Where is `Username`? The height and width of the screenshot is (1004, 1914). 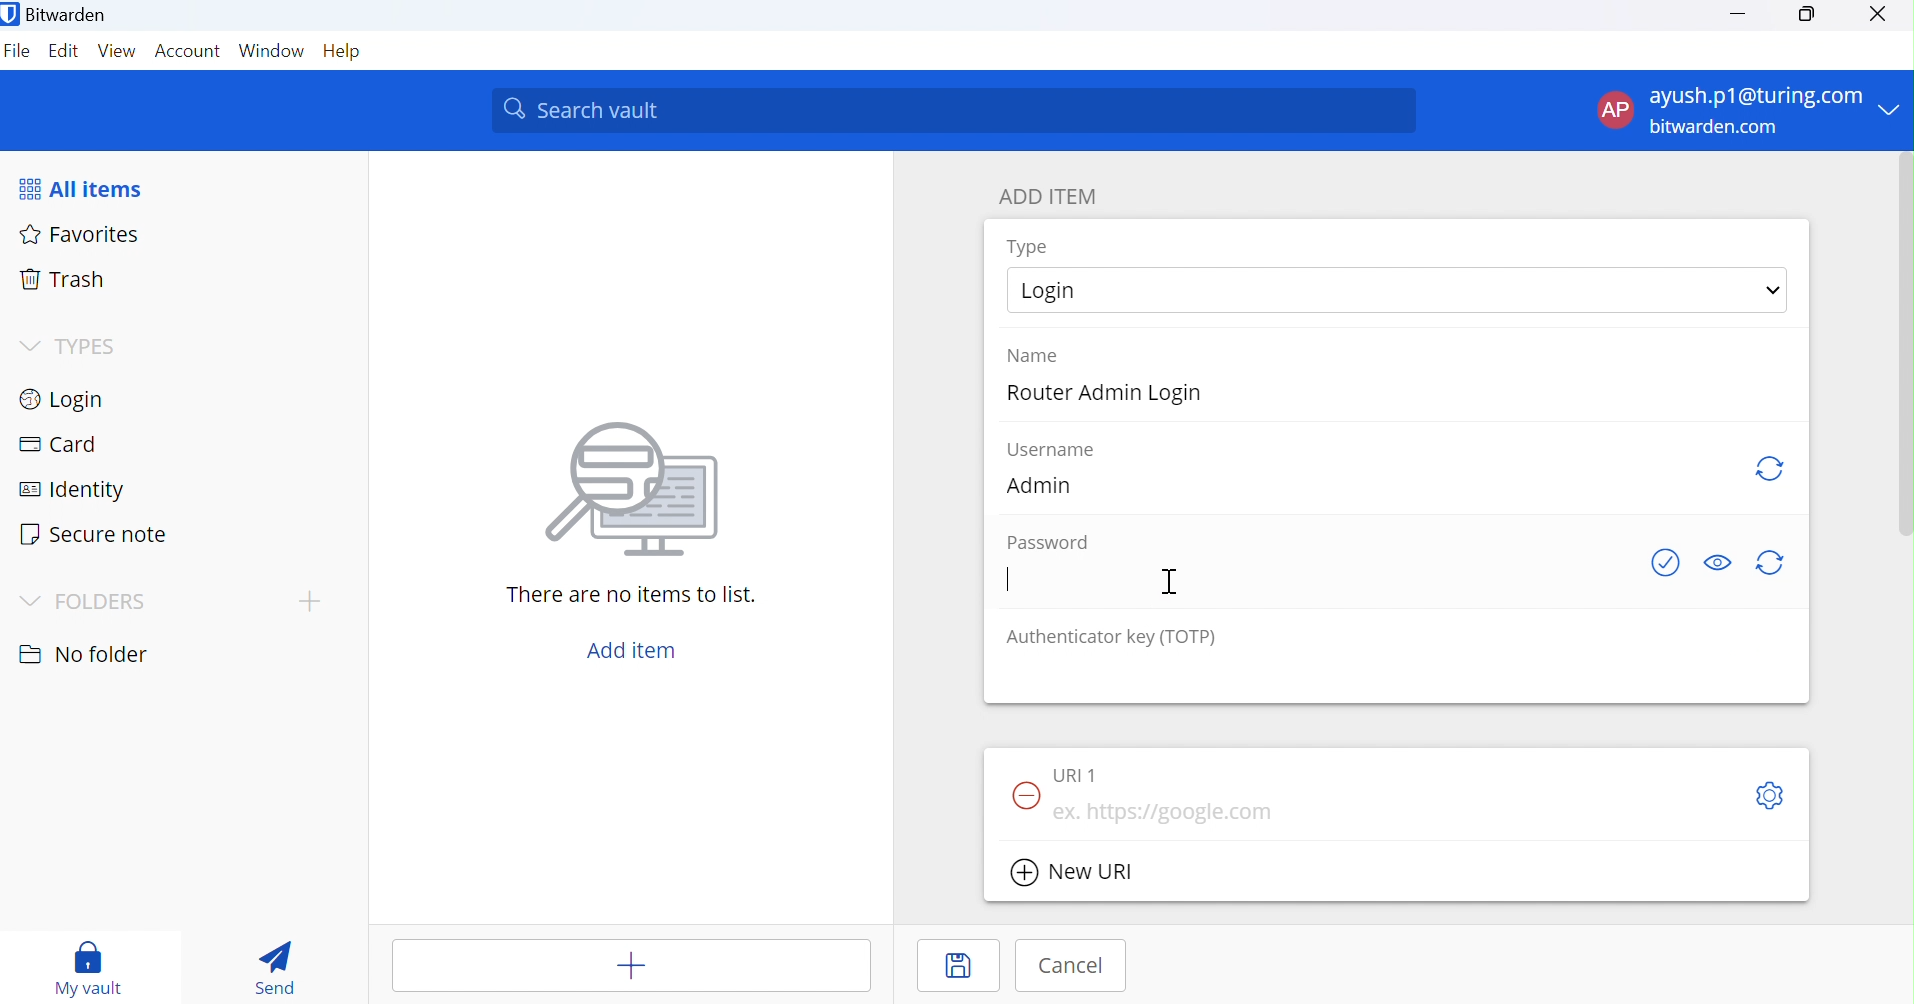 Username is located at coordinates (1050, 450).